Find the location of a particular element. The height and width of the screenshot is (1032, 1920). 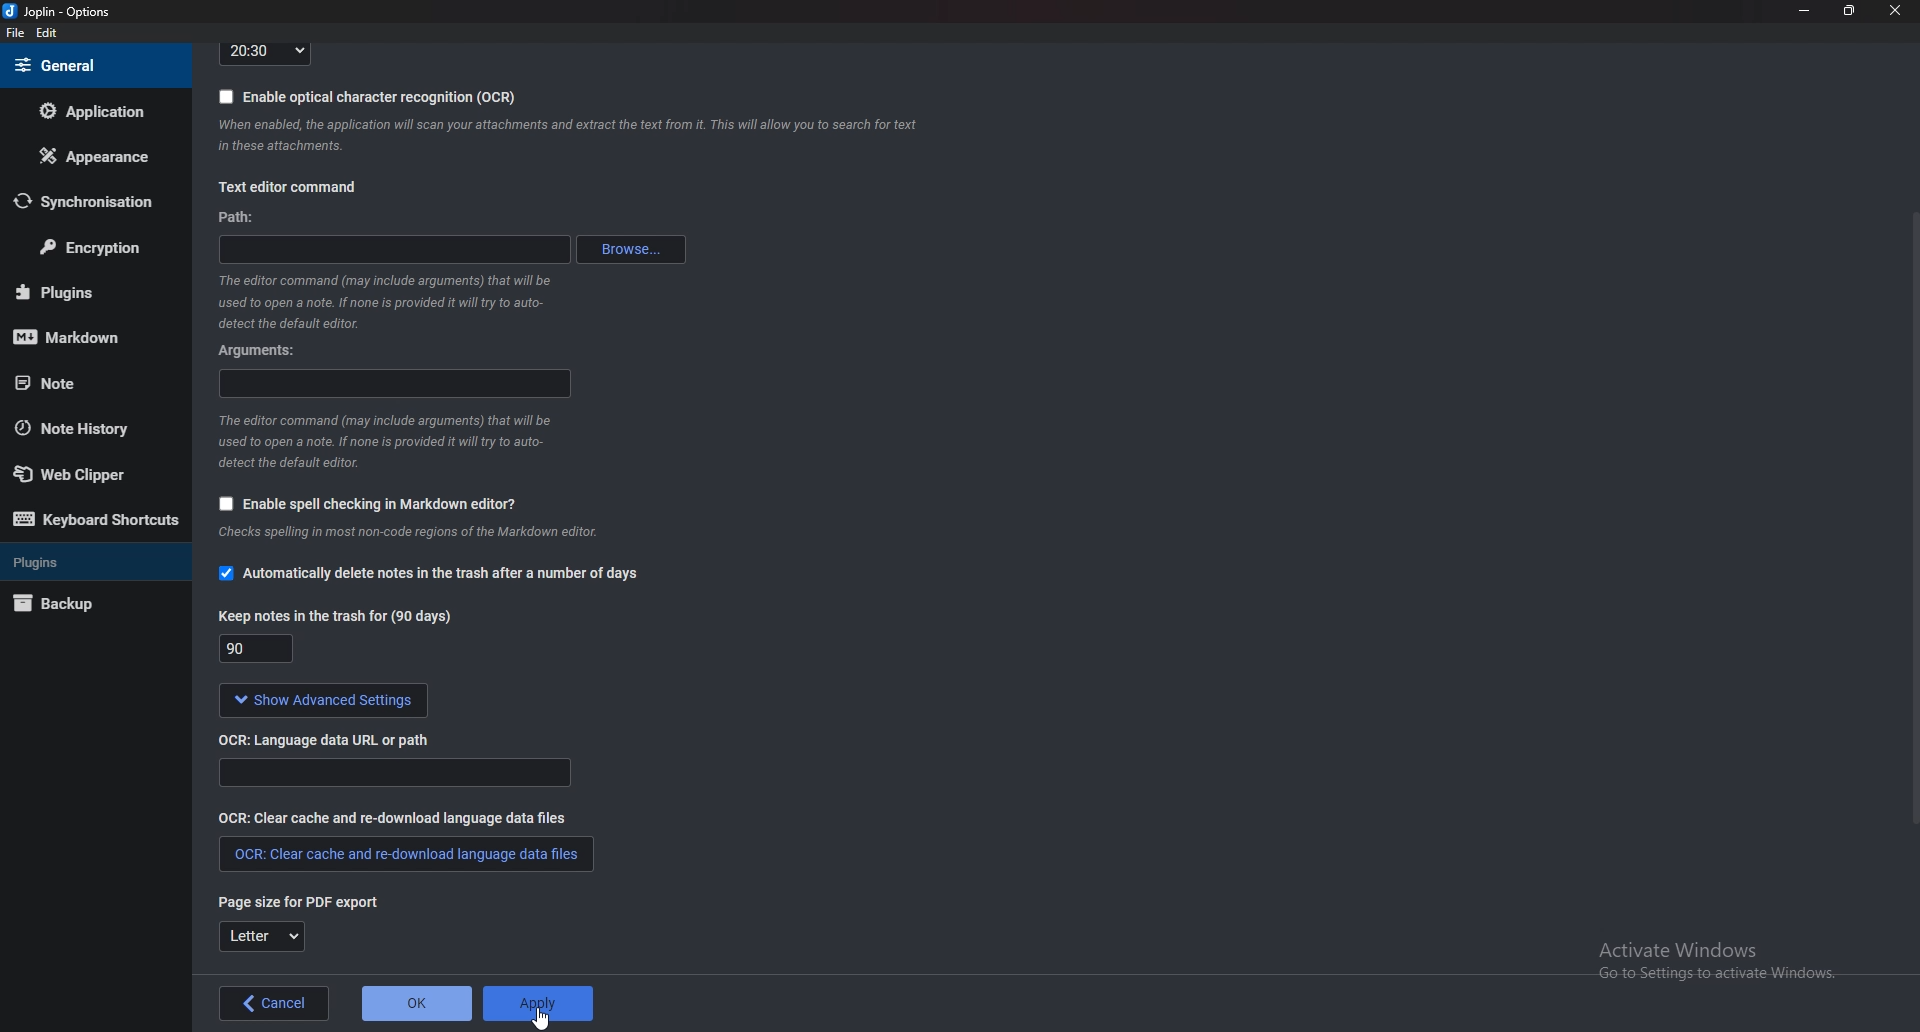

resize is located at coordinates (1848, 10).